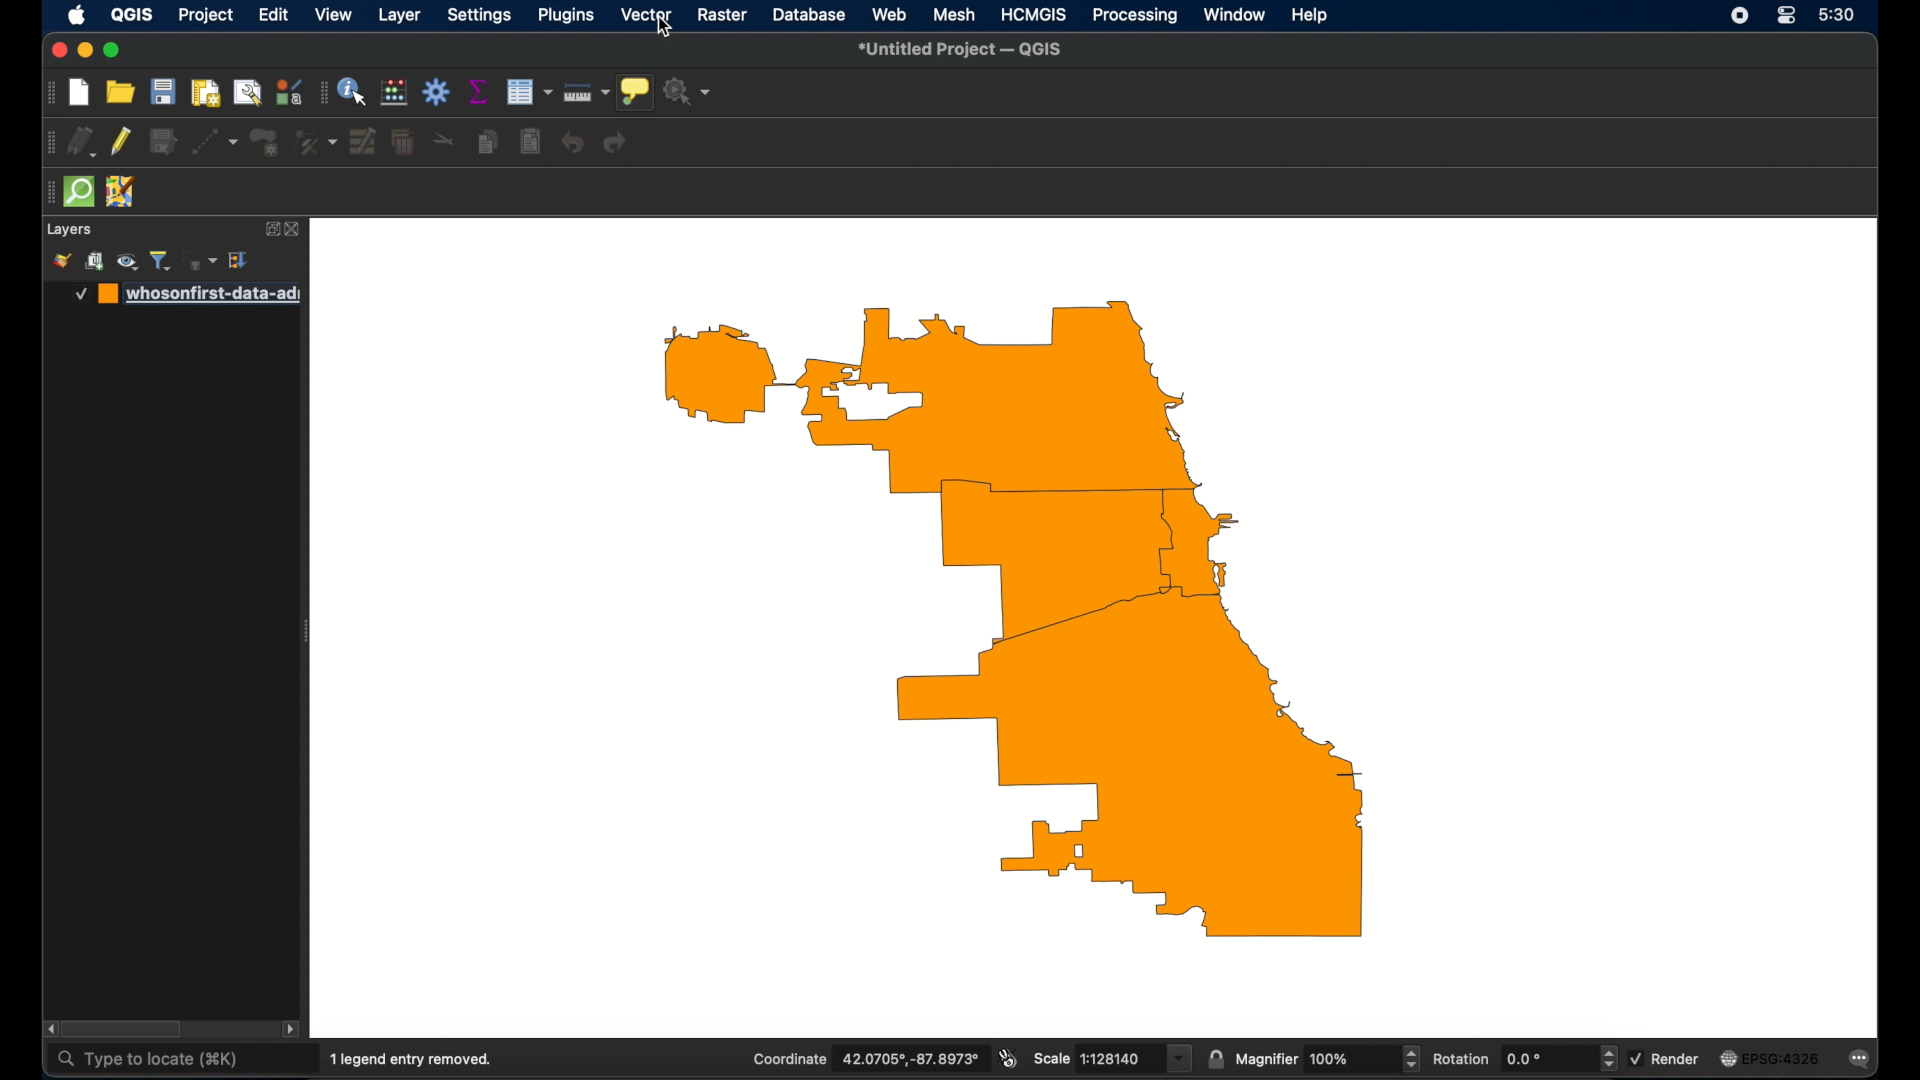  I want to click on layer, so click(399, 15).